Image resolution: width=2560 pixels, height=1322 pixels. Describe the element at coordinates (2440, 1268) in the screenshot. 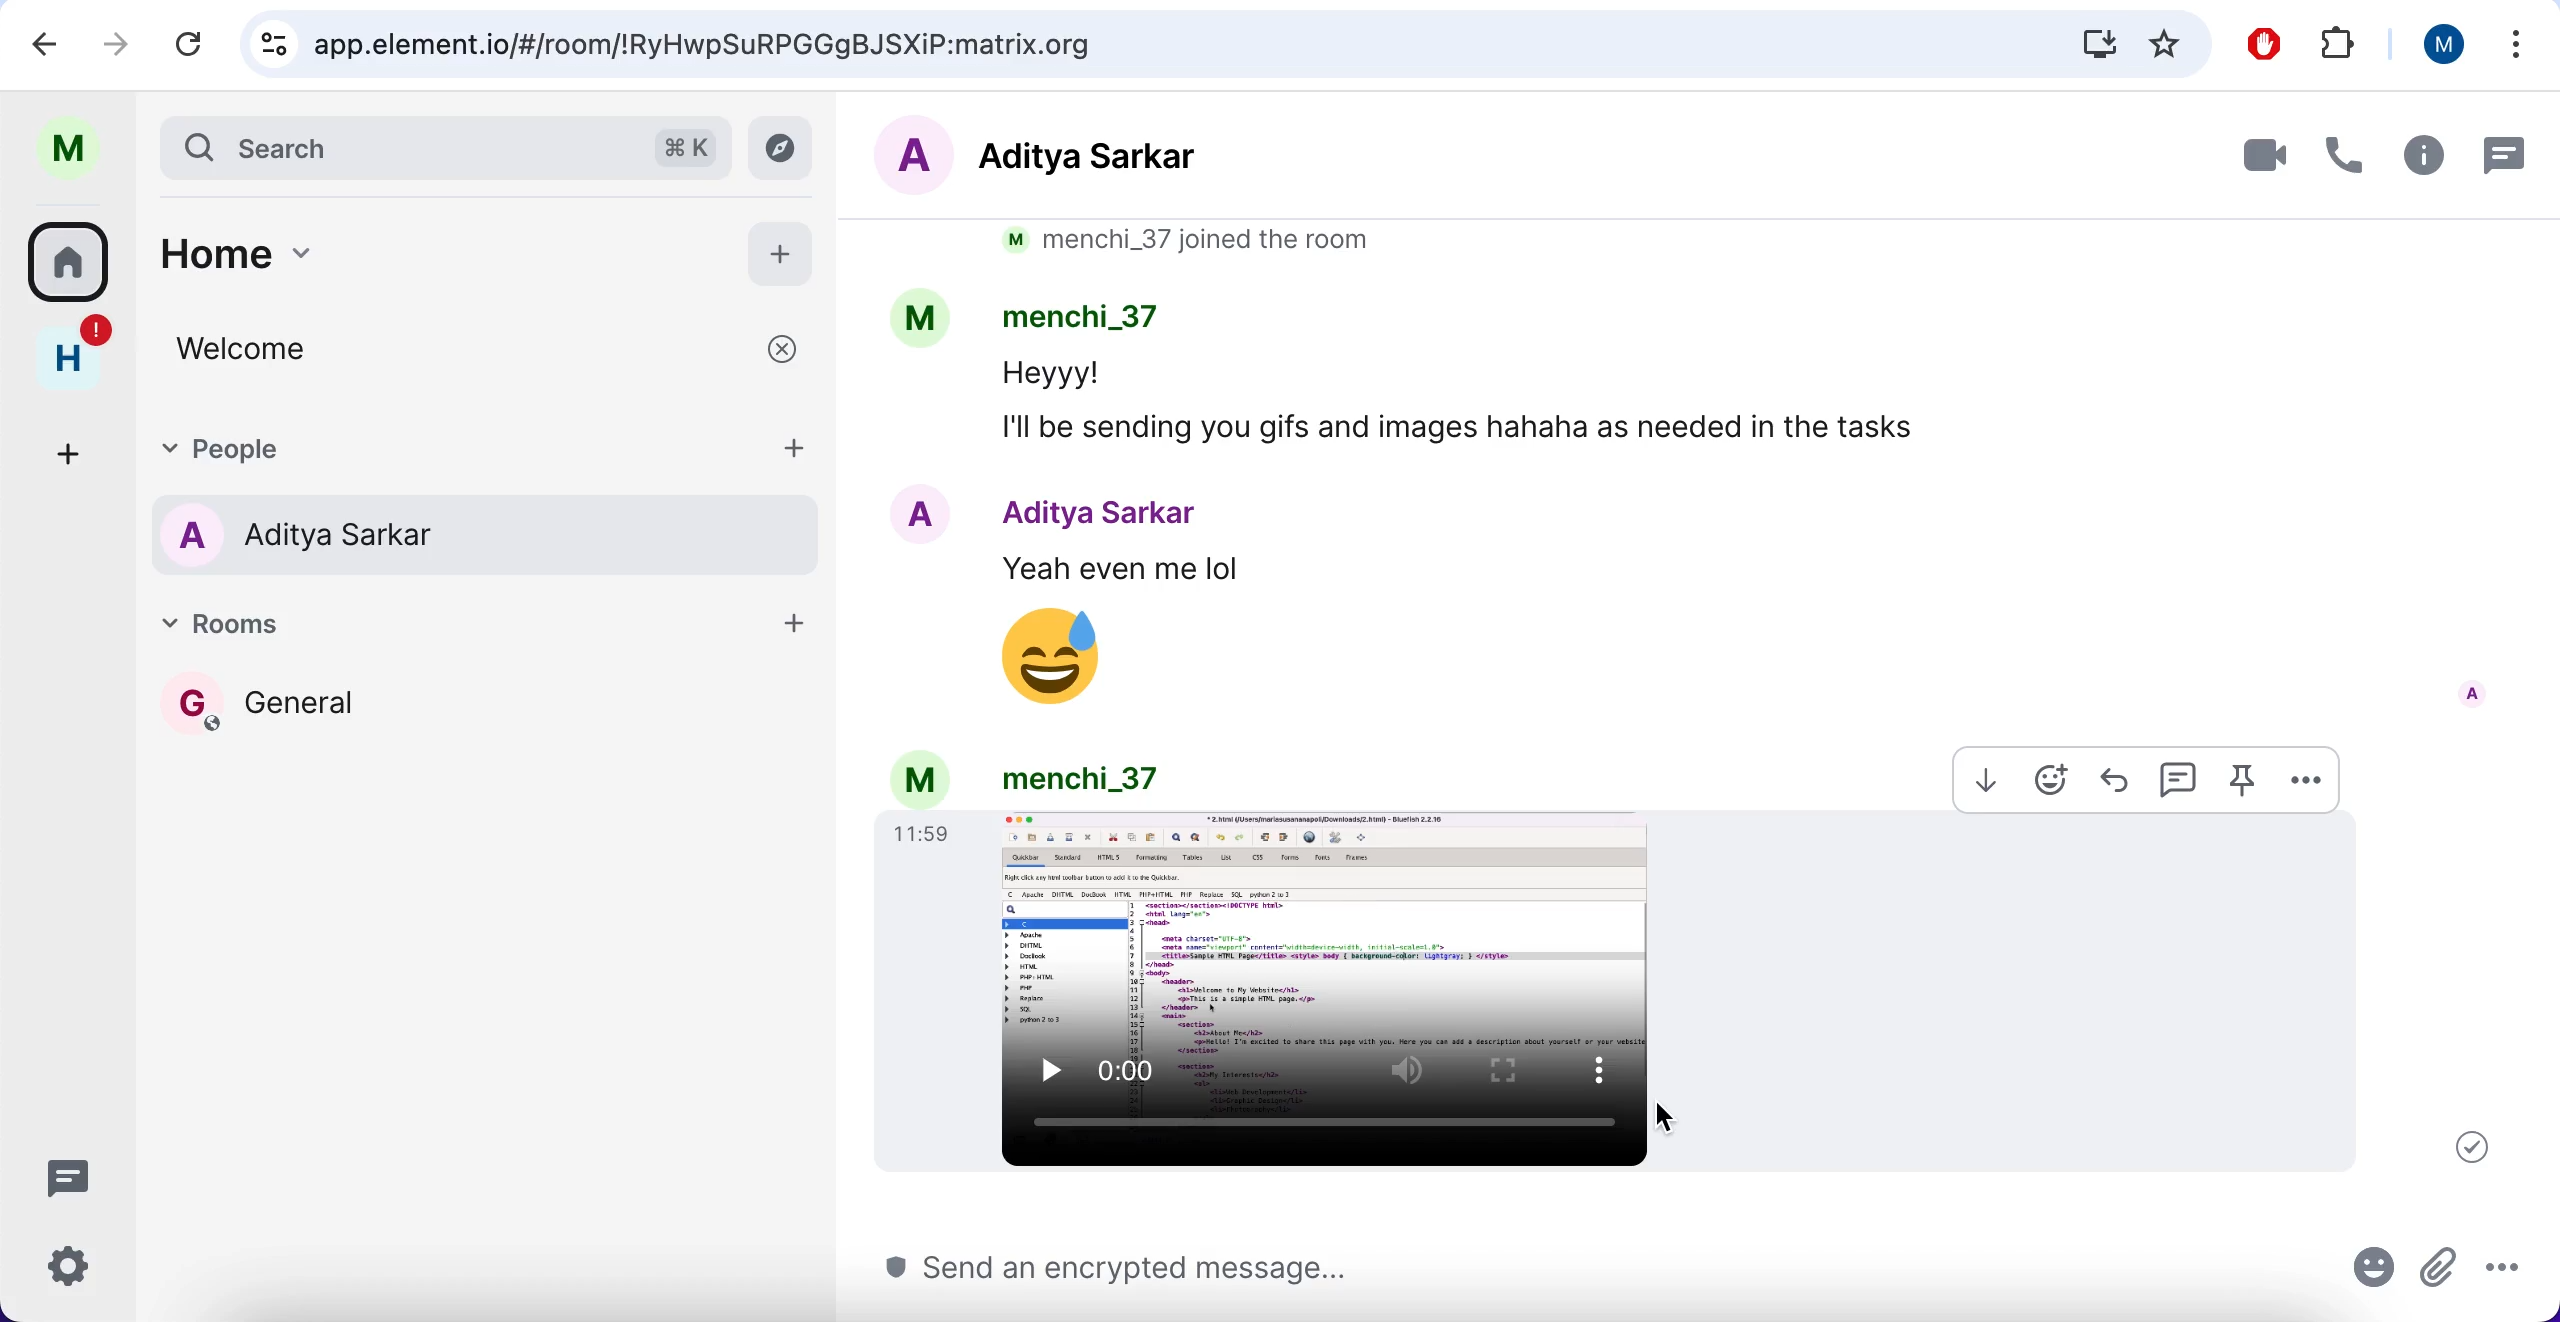

I see `attachment` at that location.